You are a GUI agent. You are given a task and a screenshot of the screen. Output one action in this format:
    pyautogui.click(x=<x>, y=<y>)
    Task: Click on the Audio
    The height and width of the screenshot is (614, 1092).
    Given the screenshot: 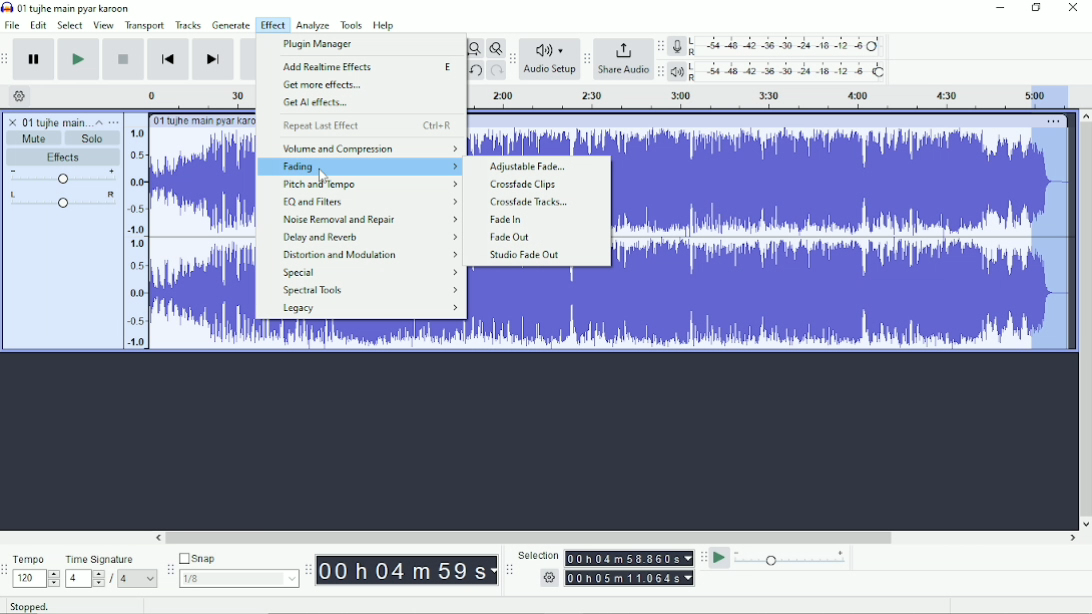 What is the action you would take?
    pyautogui.click(x=202, y=239)
    